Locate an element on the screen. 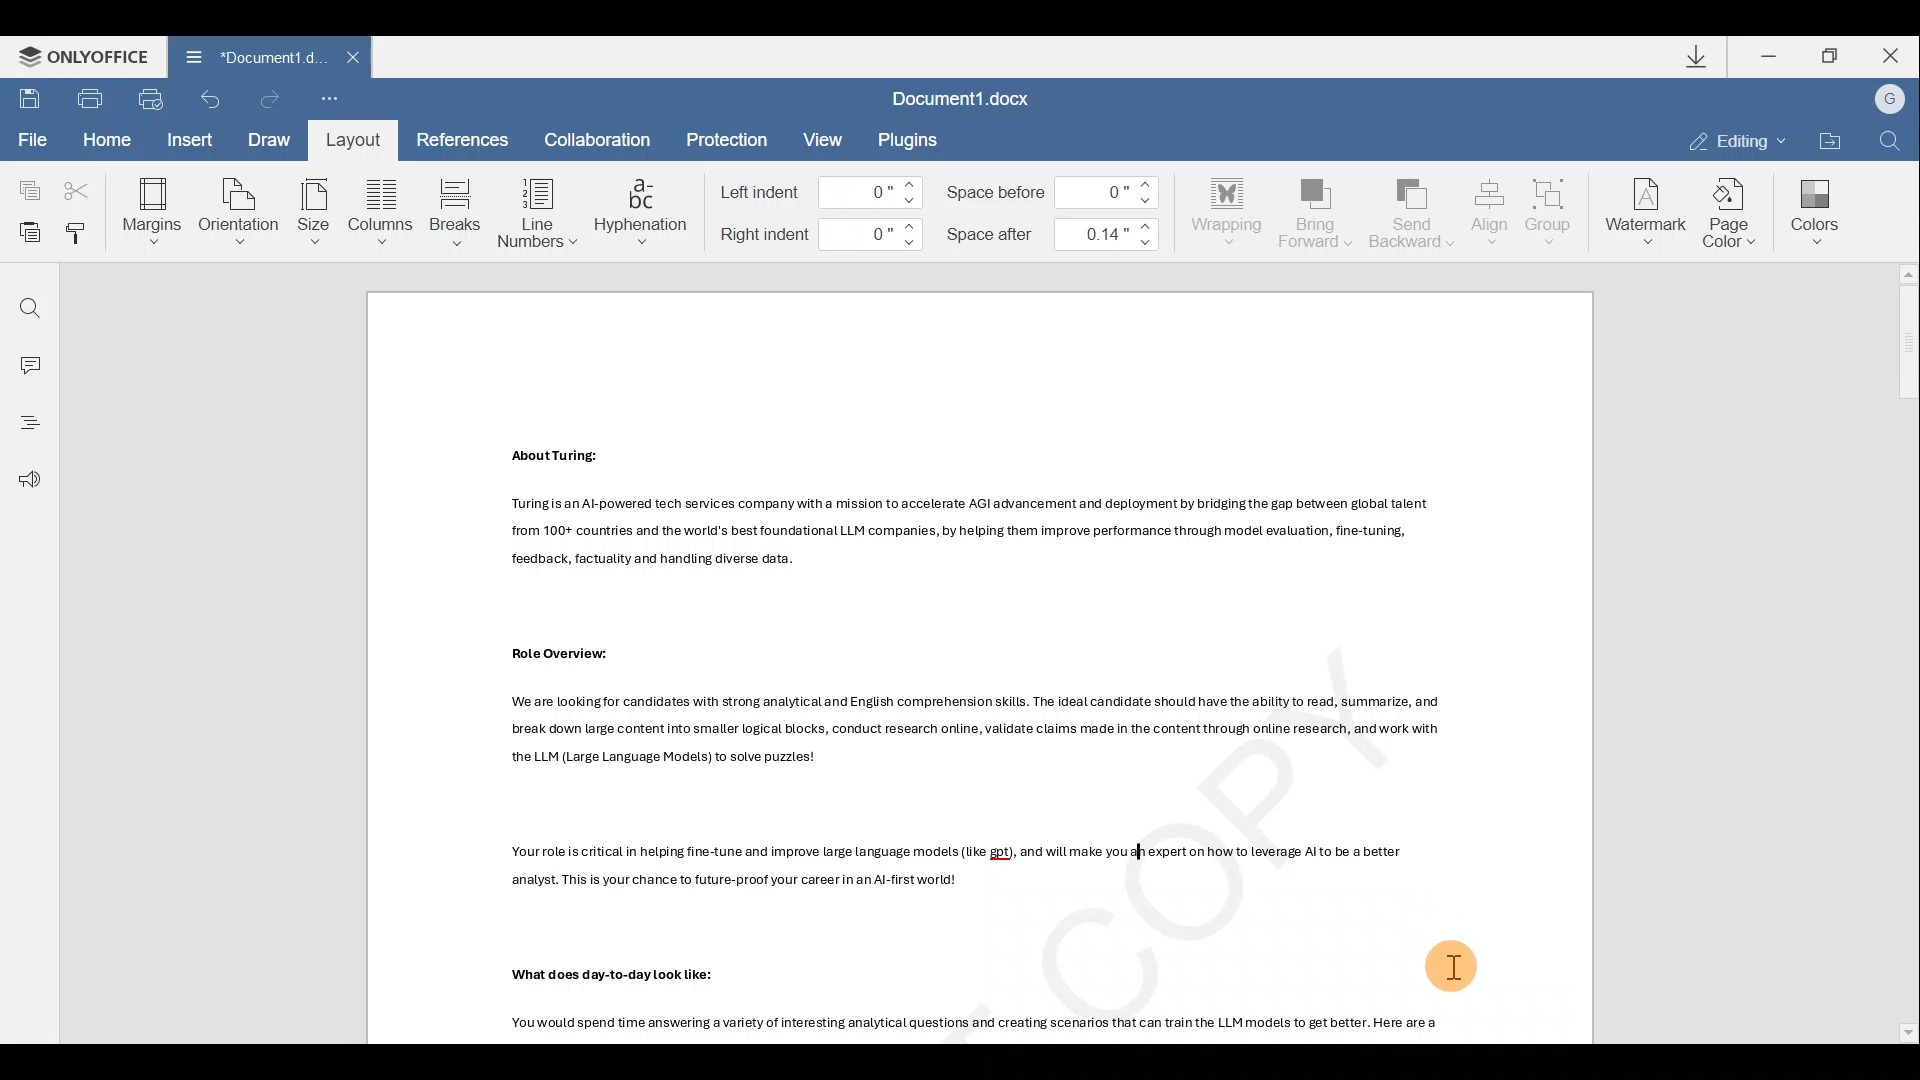 The width and height of the screenshot is (1920, 1080). Space before is located at coordinates (1054, 191).